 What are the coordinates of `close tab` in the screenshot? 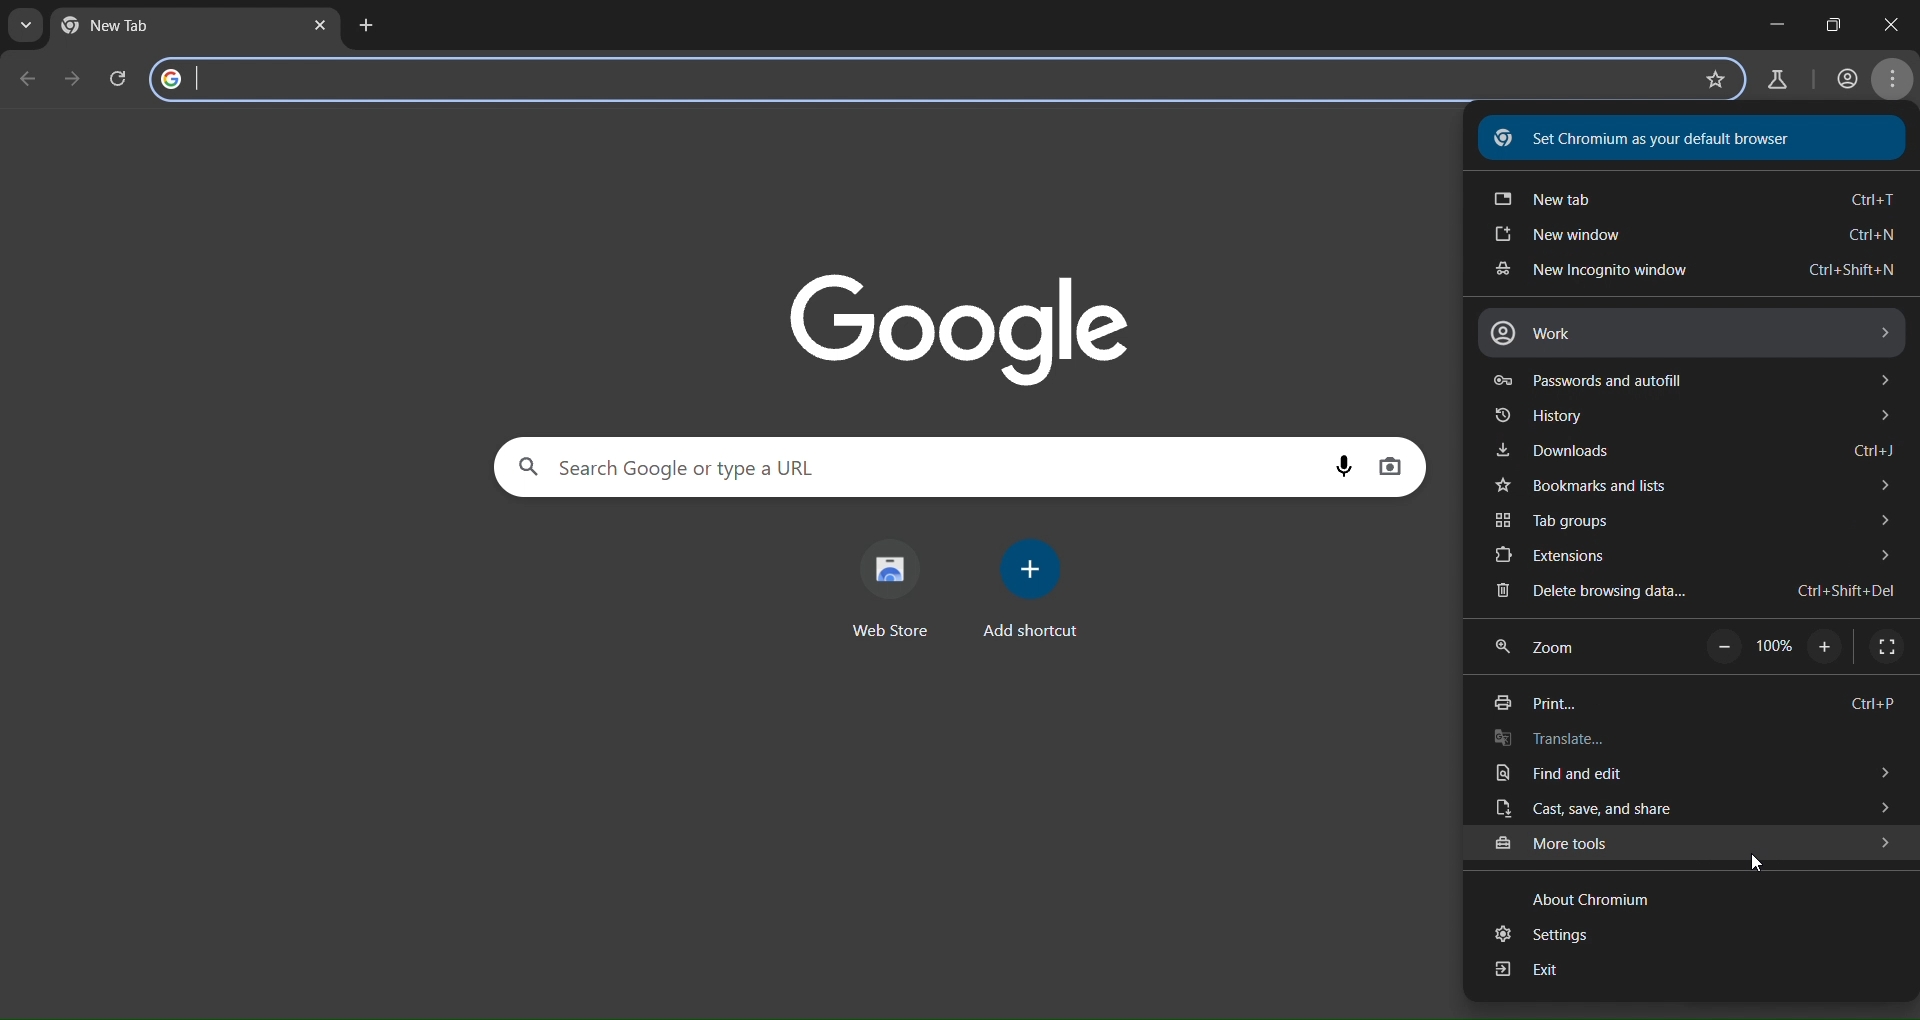 It's located at (321, 27).